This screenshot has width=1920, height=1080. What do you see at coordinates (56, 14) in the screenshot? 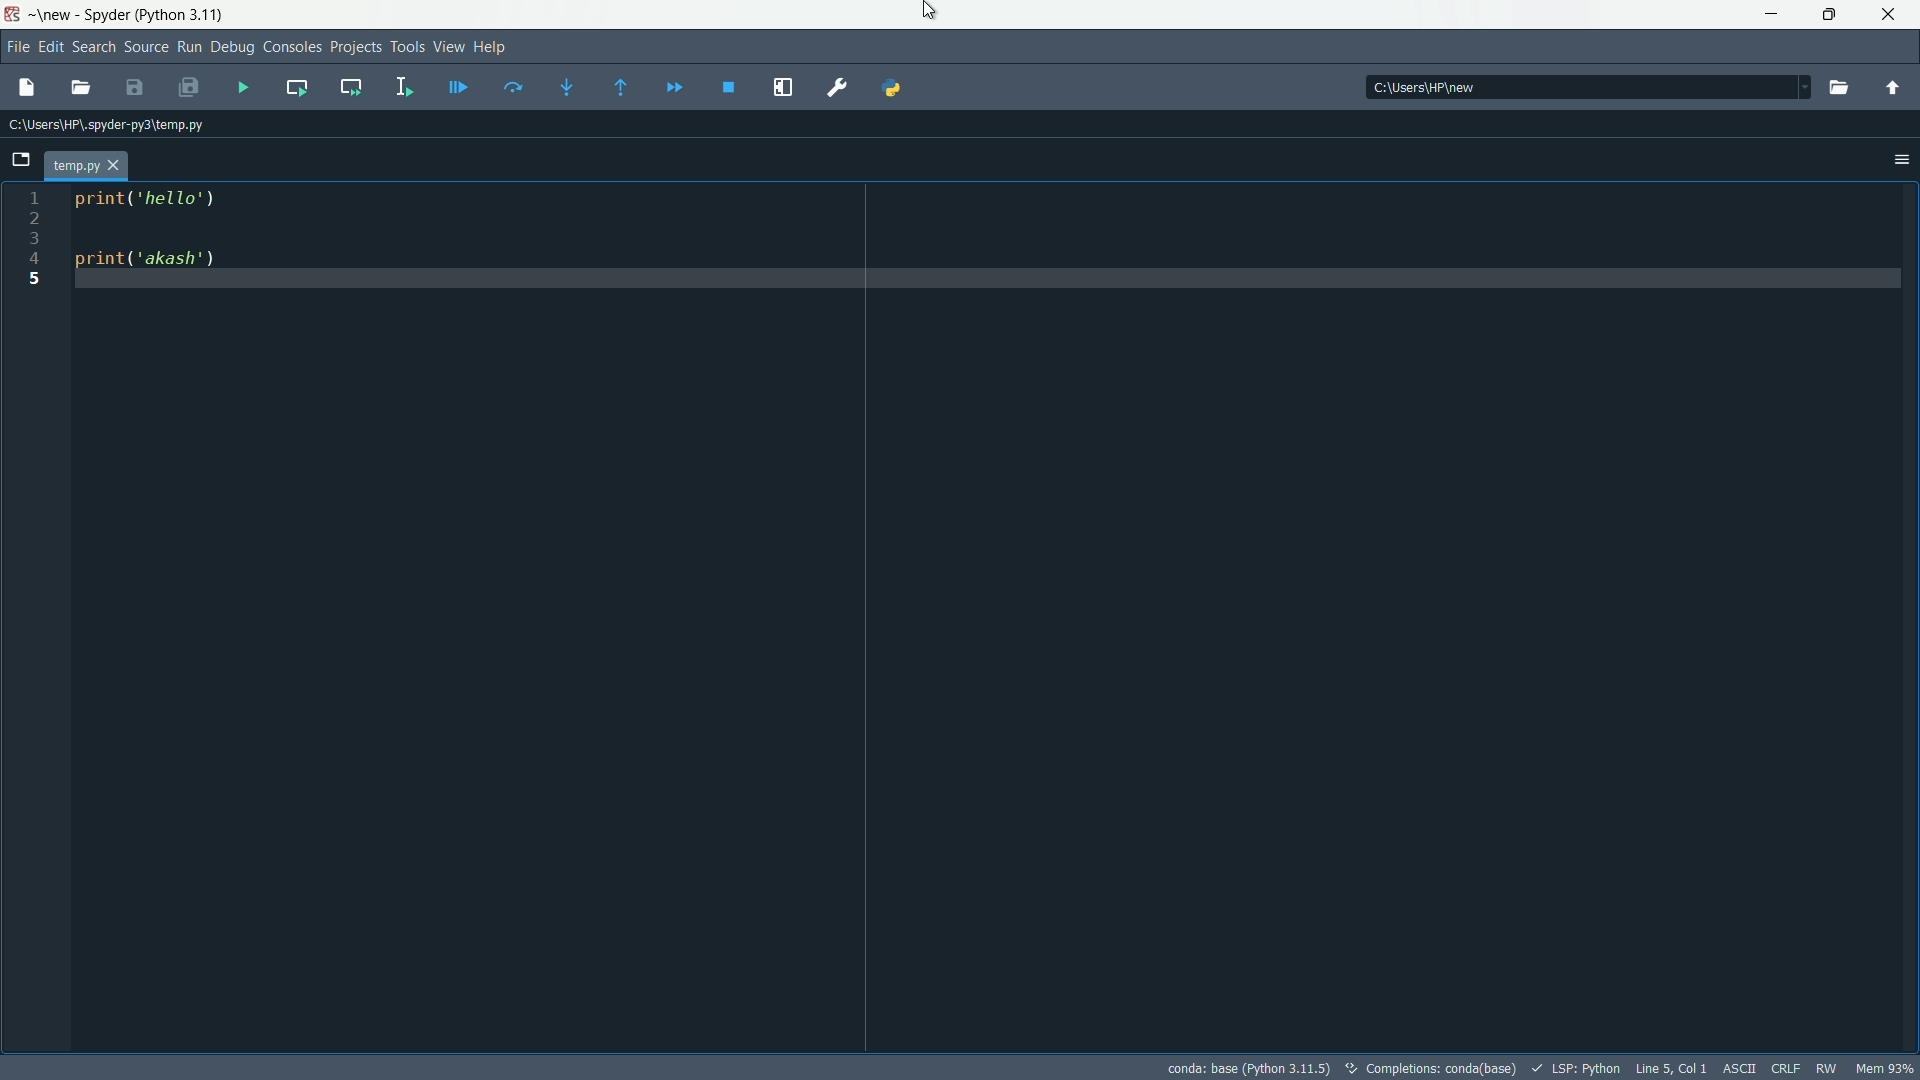
I see `new` at bounding box center [56, 14].